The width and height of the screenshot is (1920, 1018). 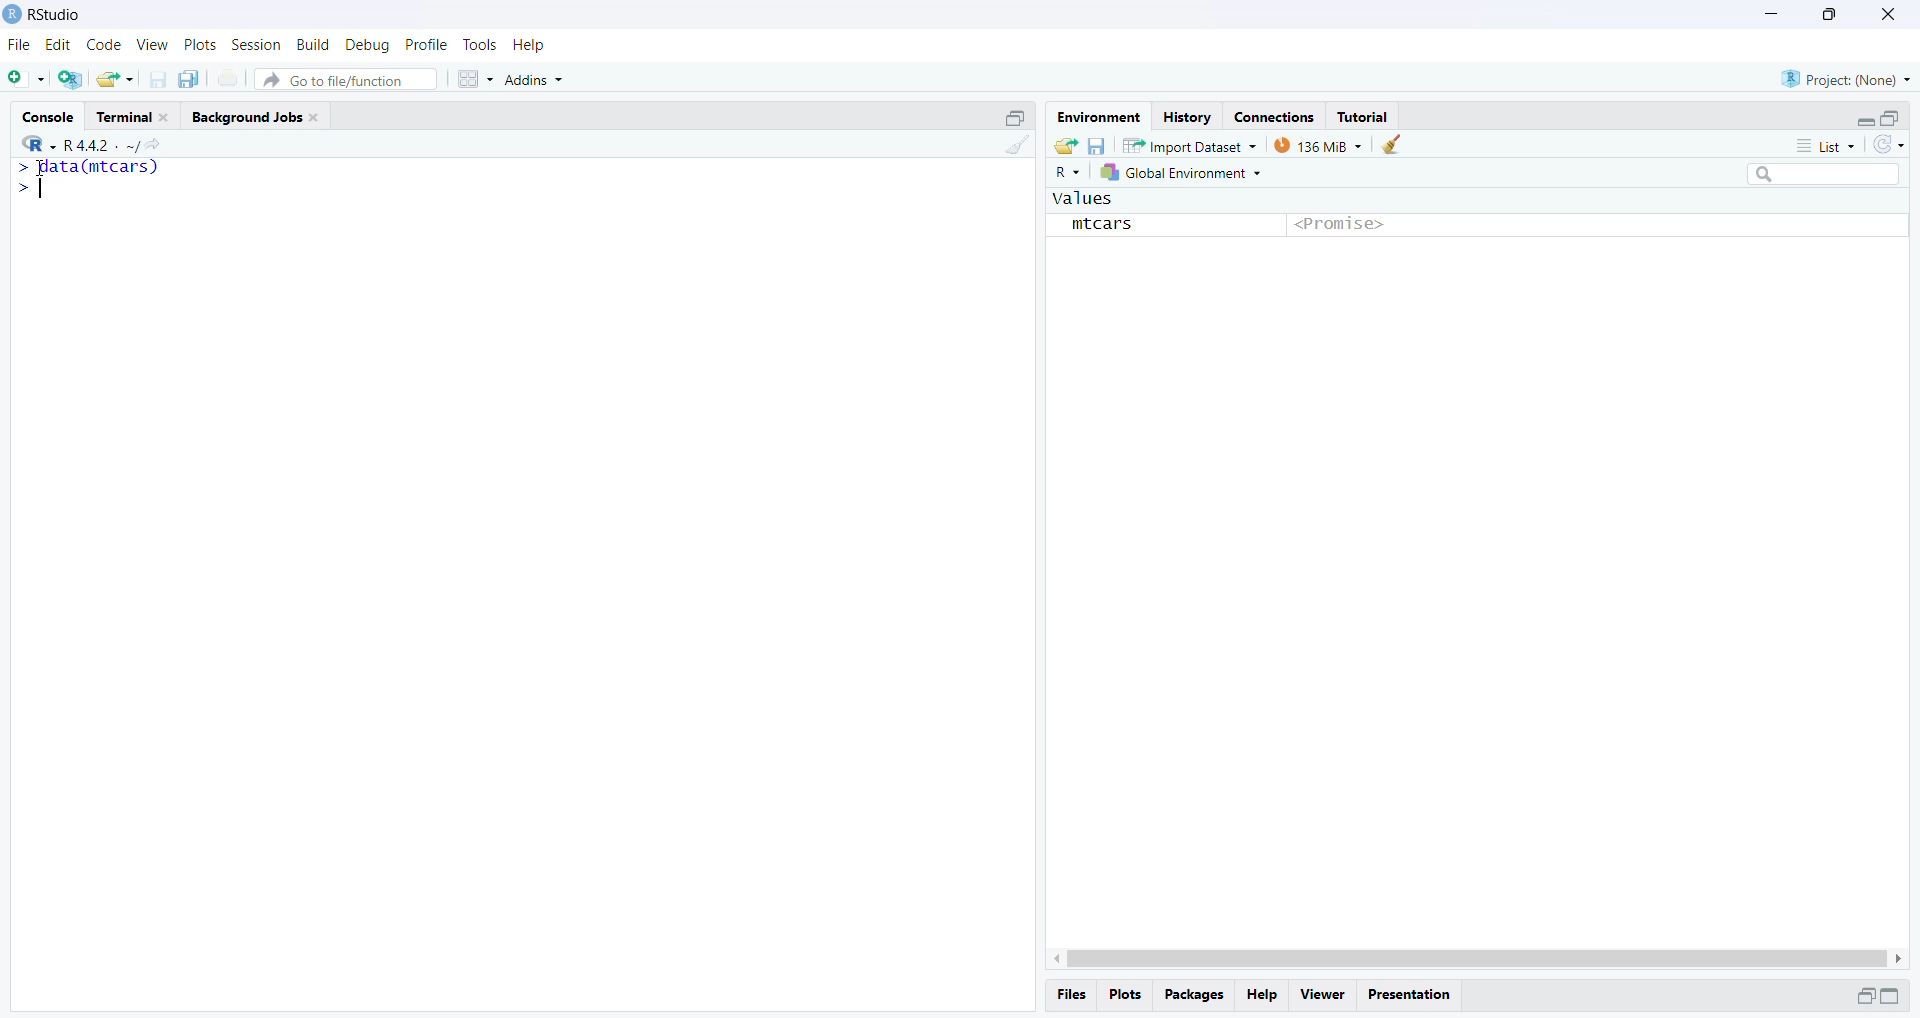 I want to click on New File, so click(x=27, y=78).